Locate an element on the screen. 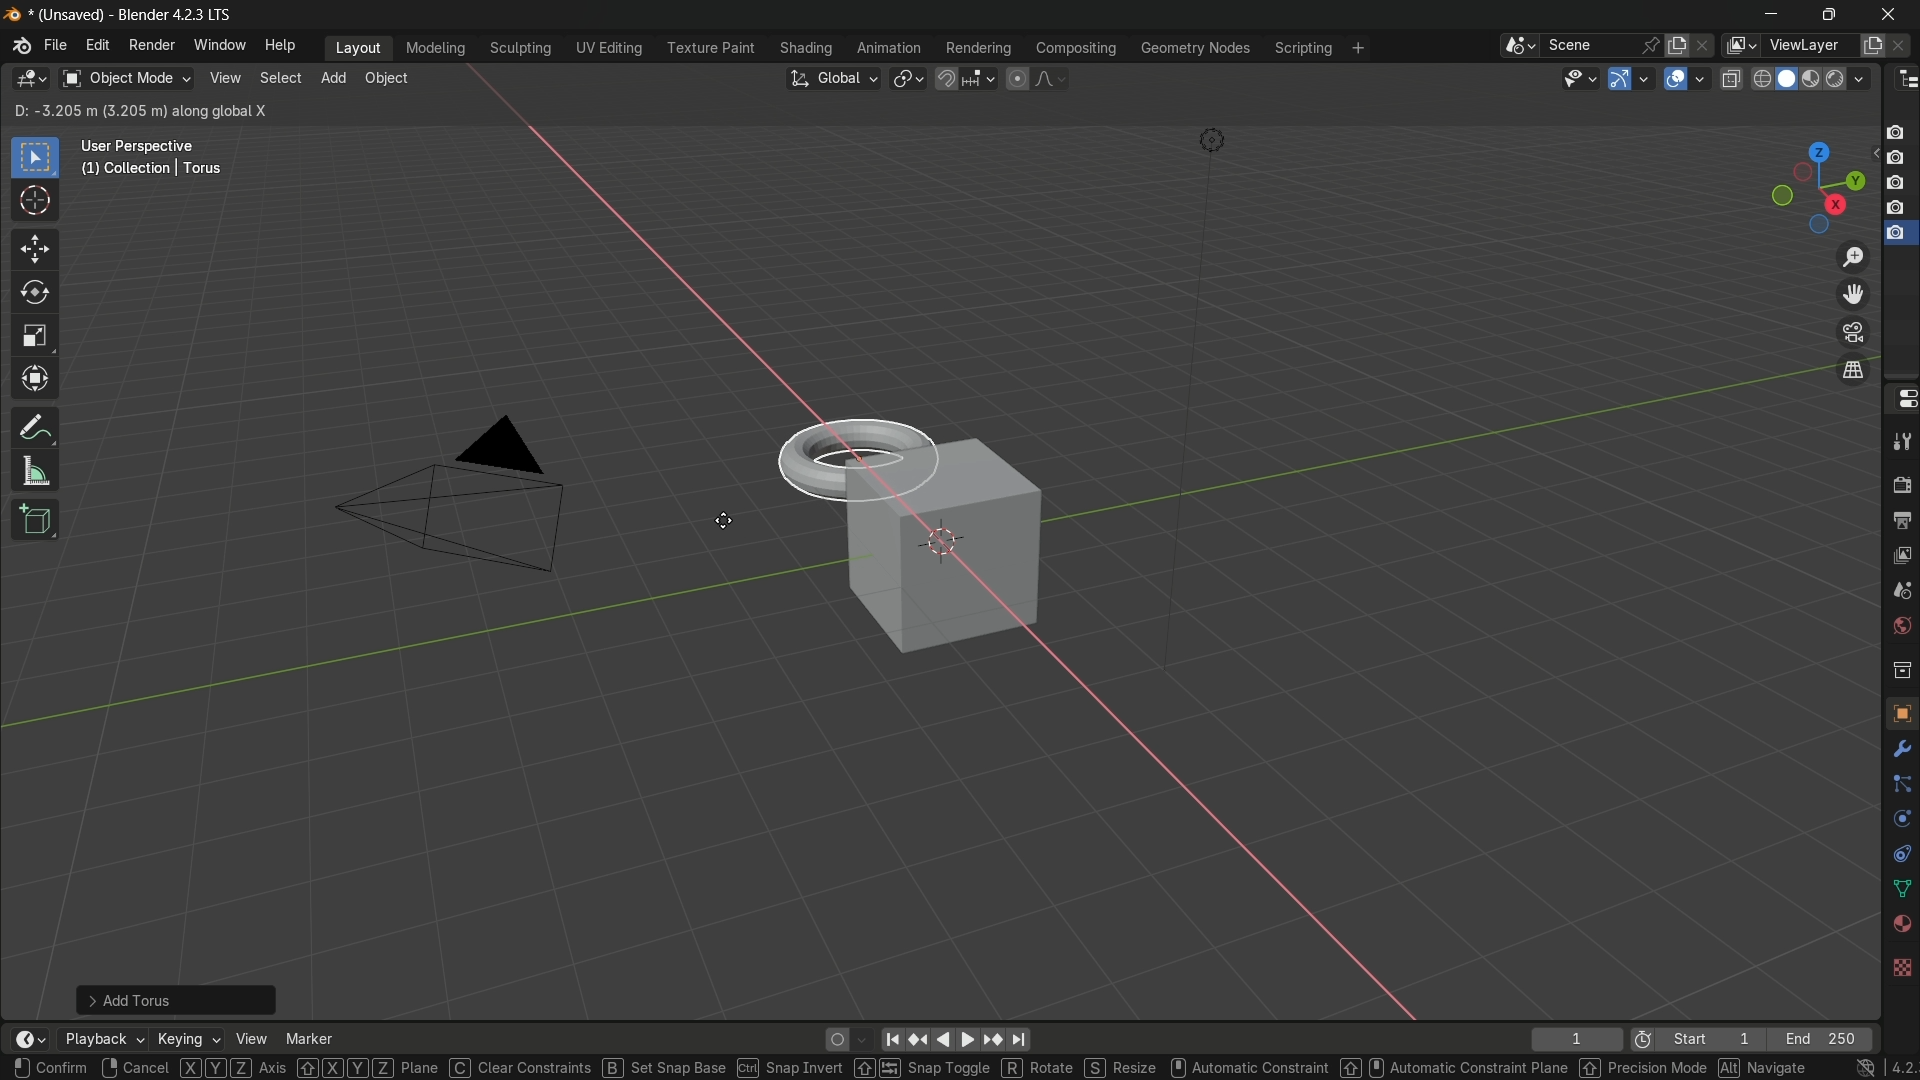 This screenshot has height=1080, width=1920. transform pivot table is located at coordinates (907, 77).